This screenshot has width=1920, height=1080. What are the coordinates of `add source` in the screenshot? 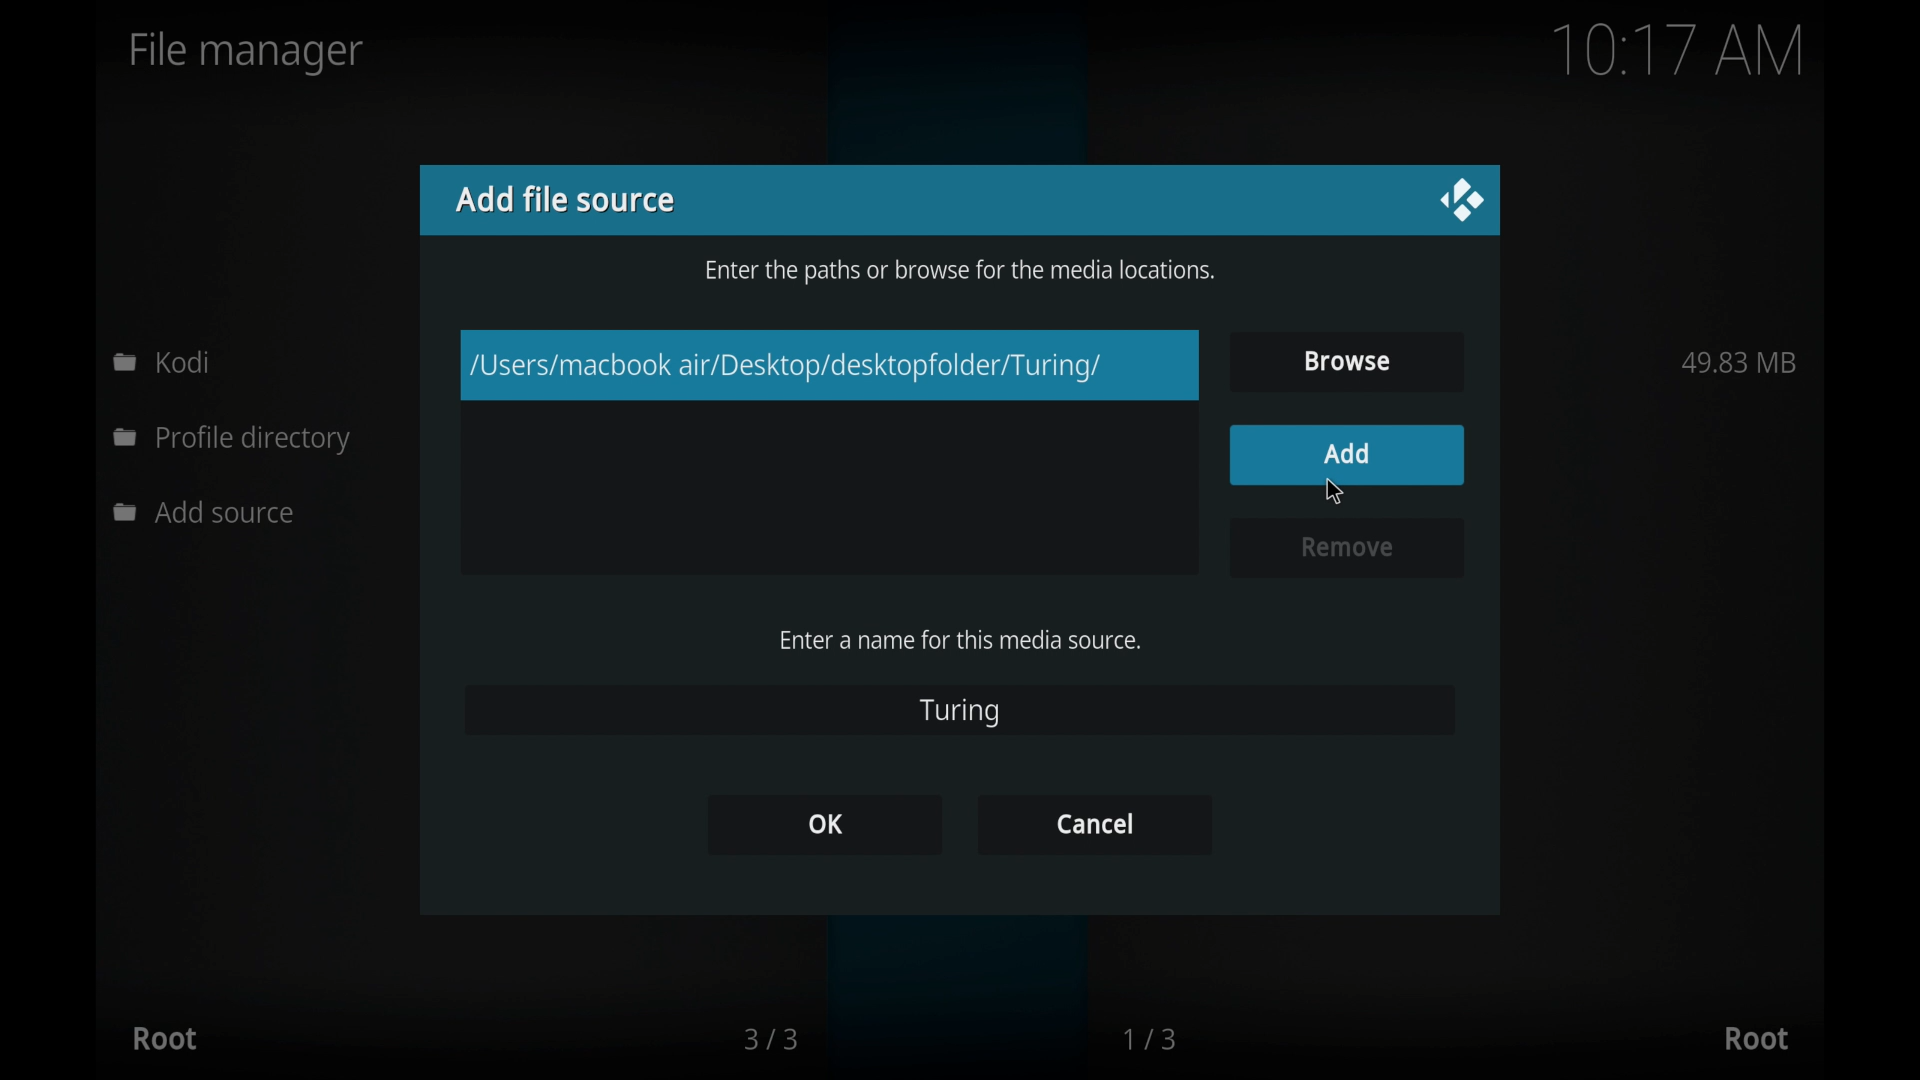 It's located at (209, 513).